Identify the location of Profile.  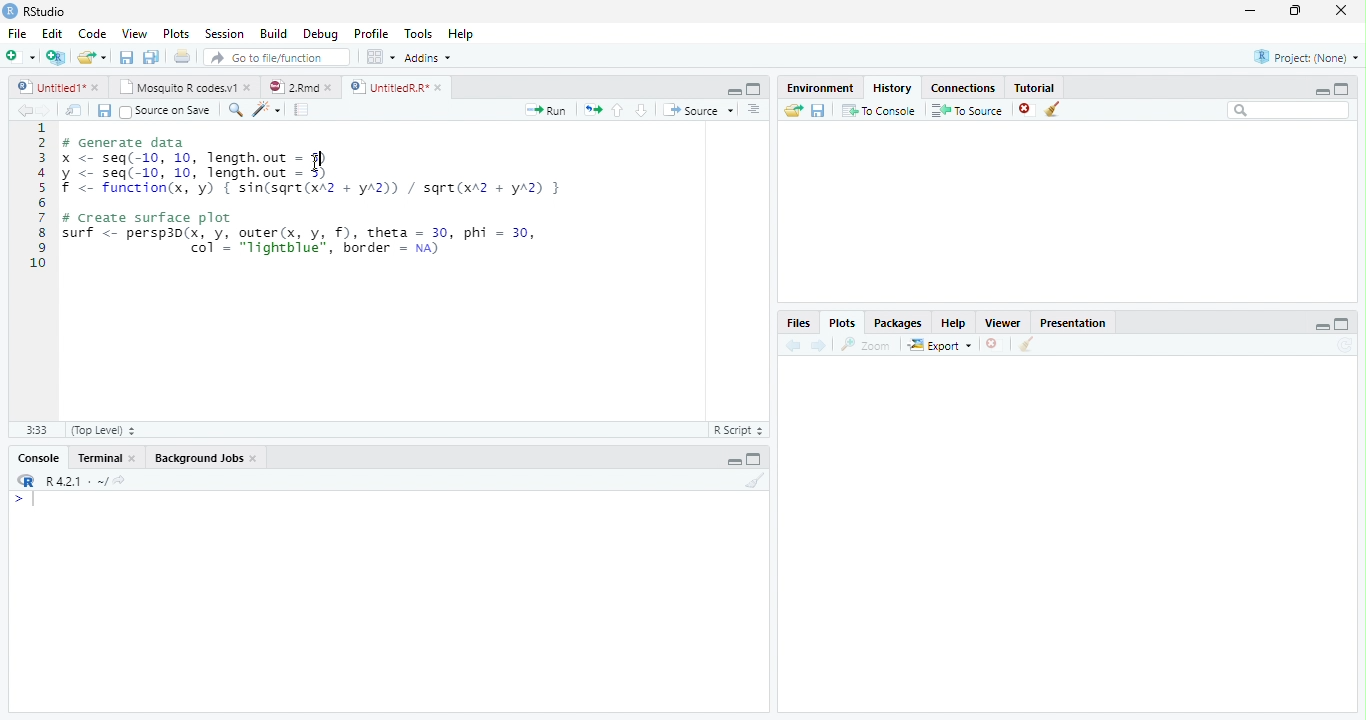
(372, 33).